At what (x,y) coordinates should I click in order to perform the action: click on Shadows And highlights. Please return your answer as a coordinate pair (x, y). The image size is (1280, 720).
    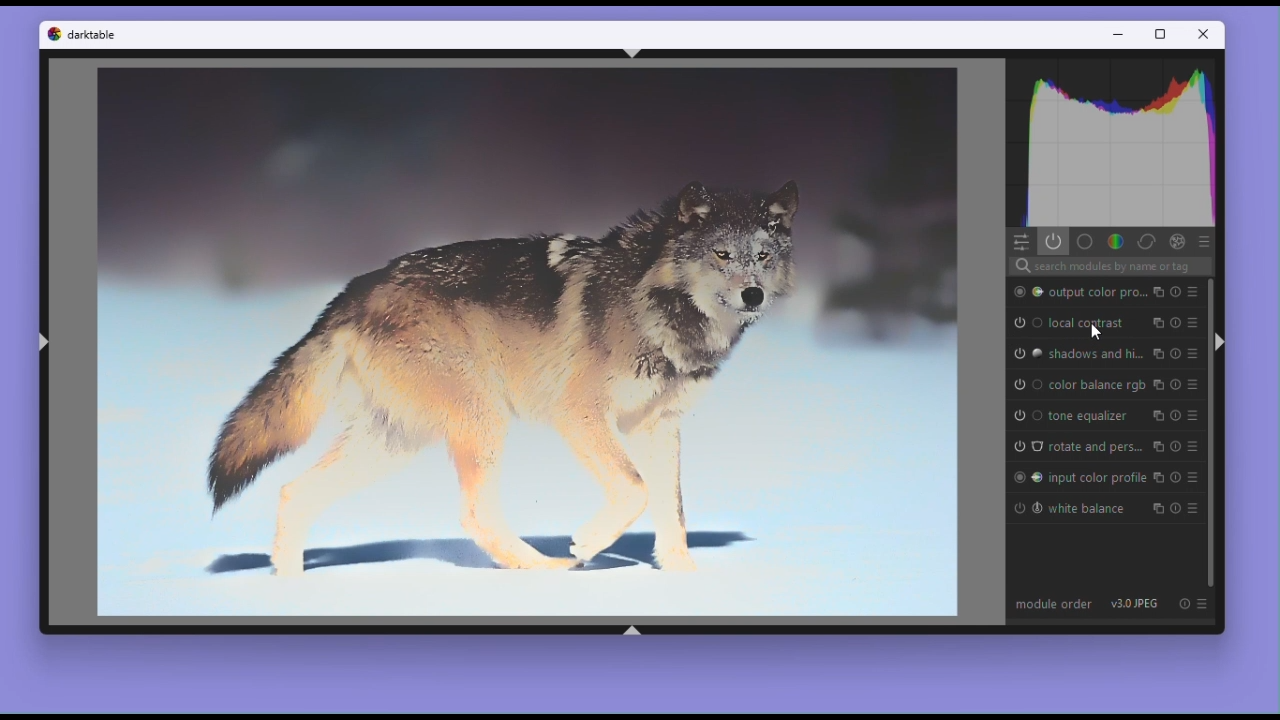
    Looking at the image, I should click on (1095, 353).